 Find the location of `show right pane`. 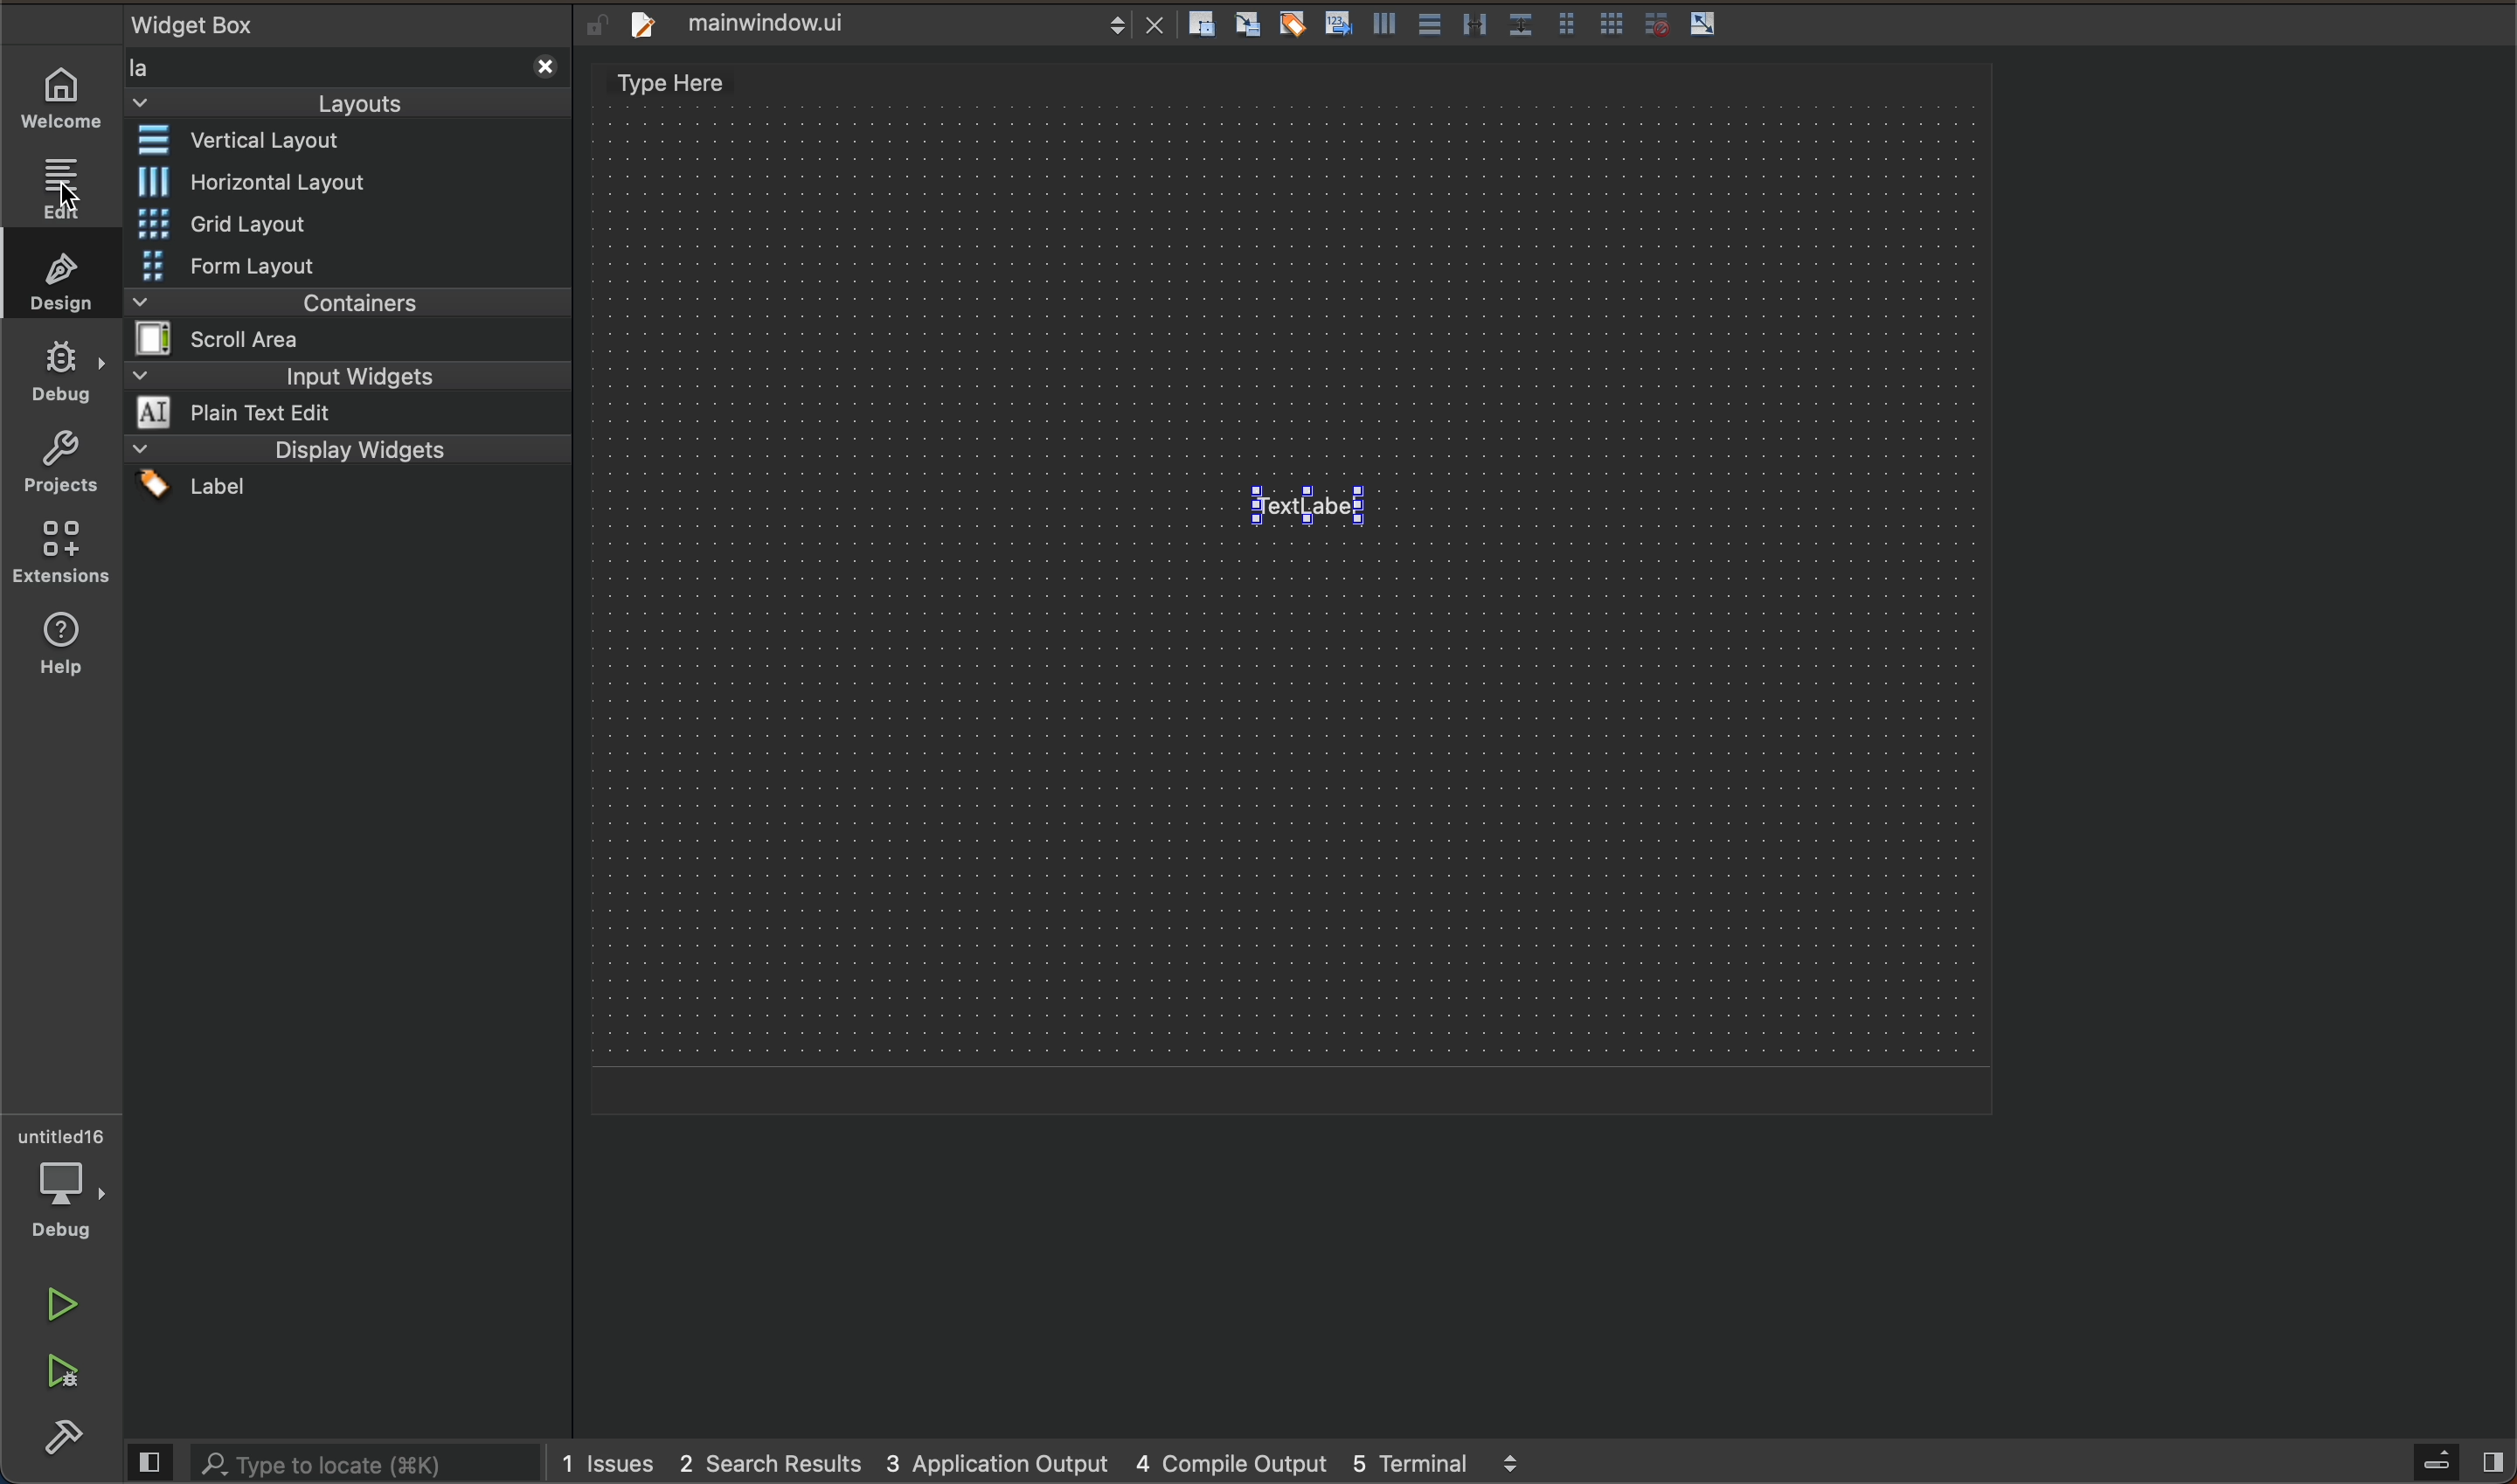

show right pane is located at coordinates (2497, 1464).